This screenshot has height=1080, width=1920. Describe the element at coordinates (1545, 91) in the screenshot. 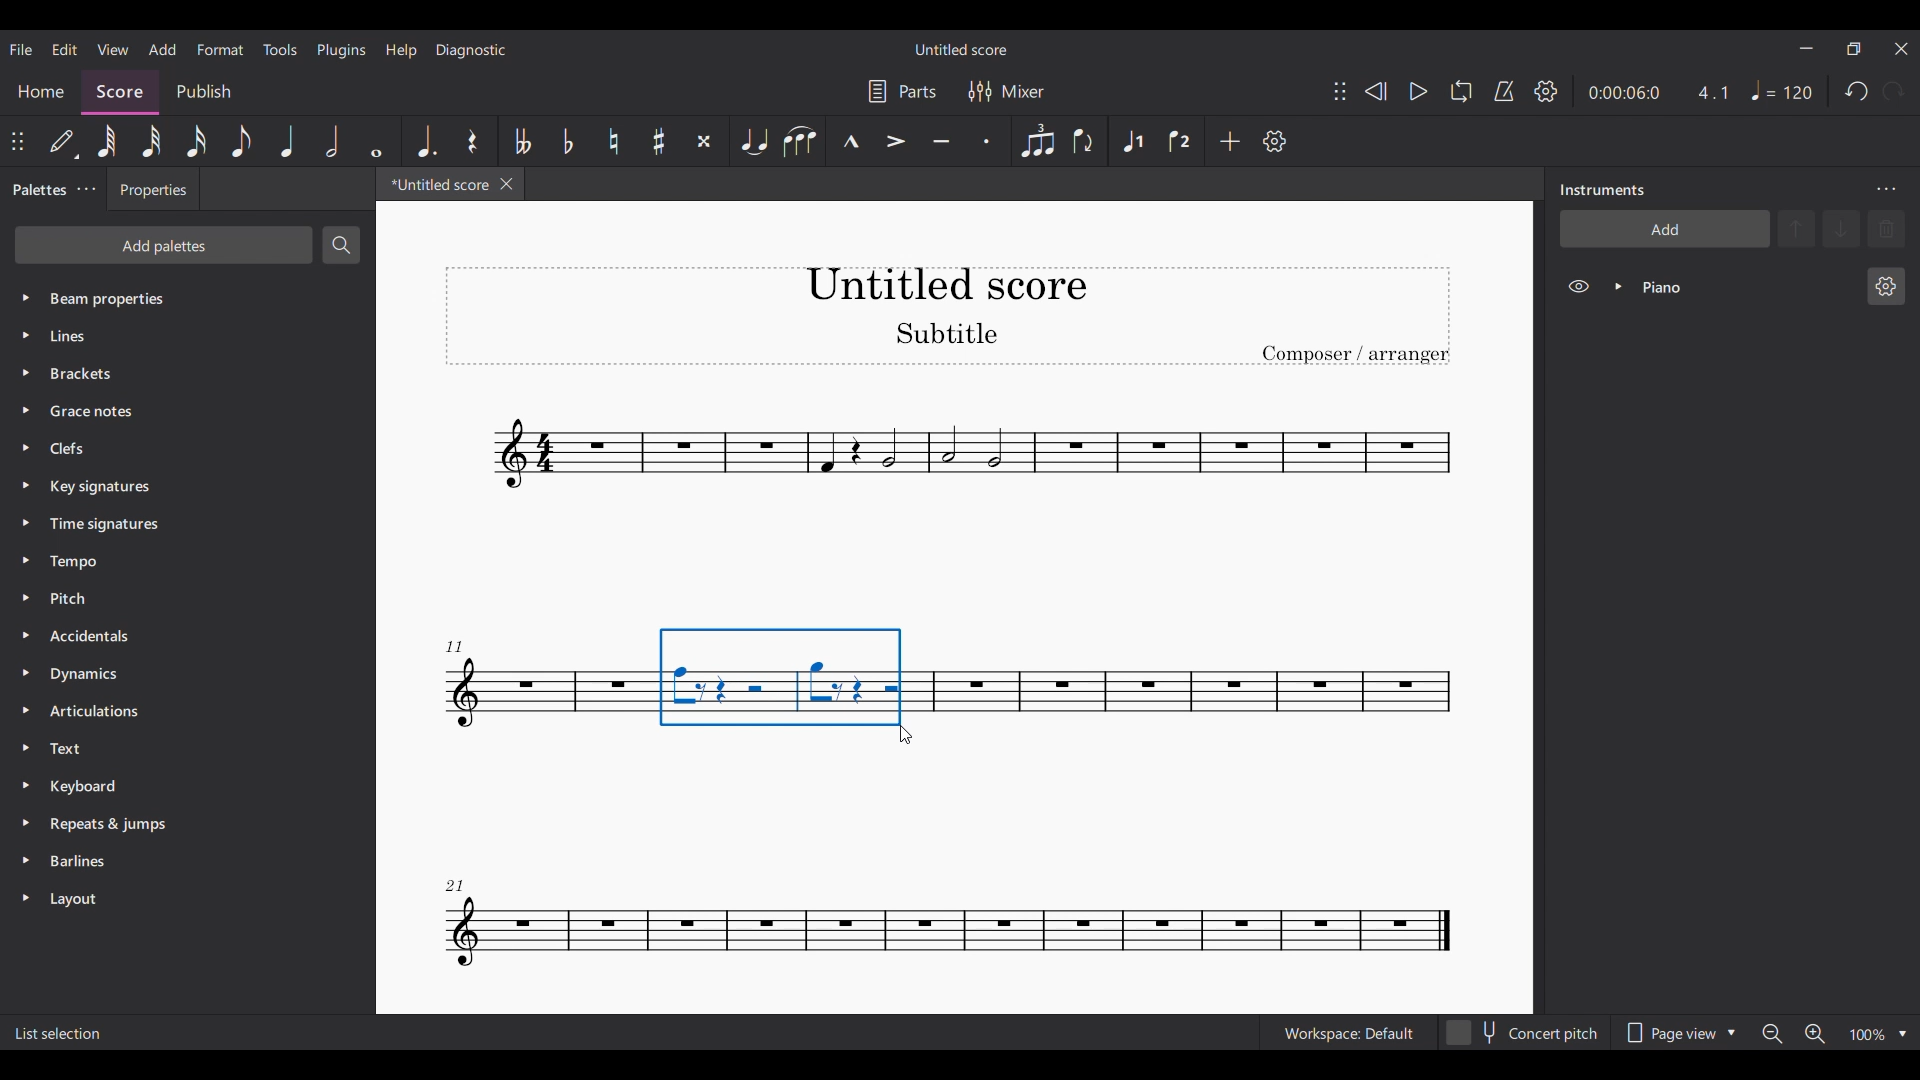

I see `Playback settings` at that location.